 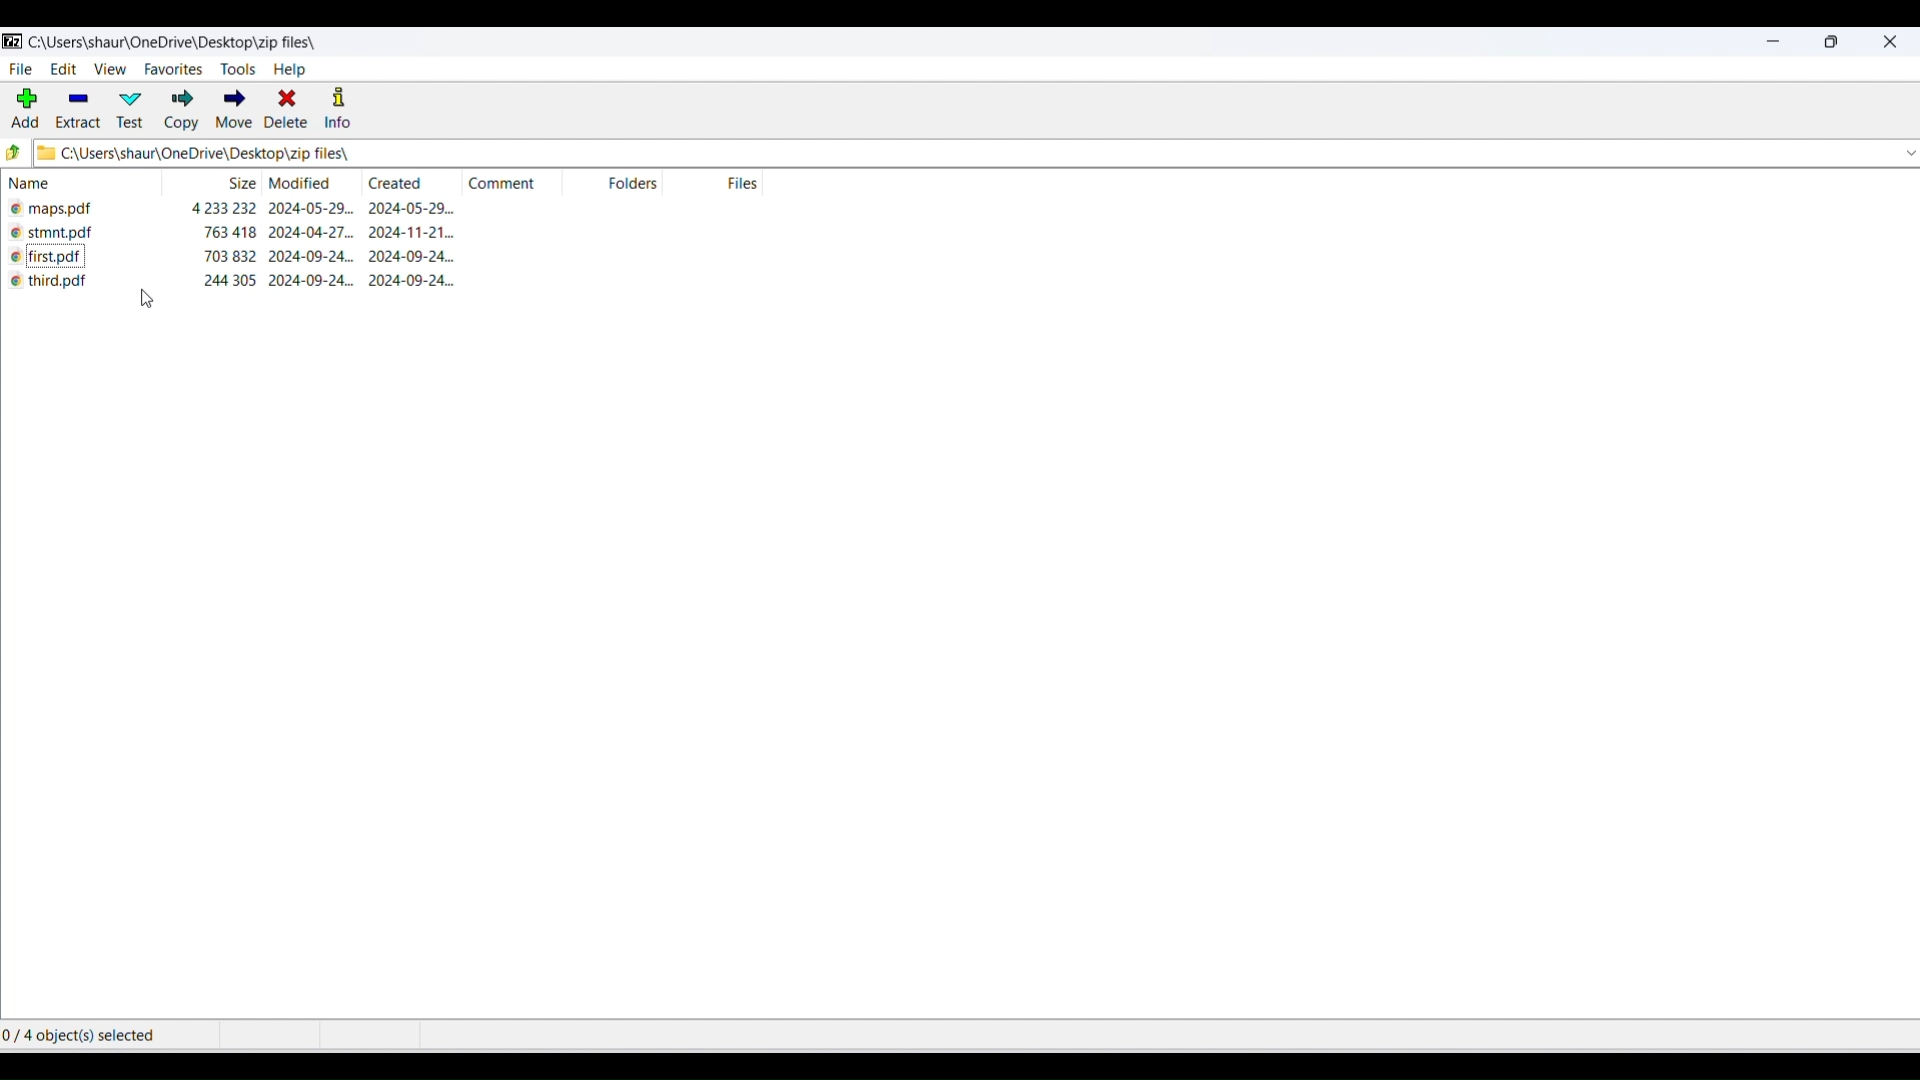 I want to click on move, so click(x=232, y=109).